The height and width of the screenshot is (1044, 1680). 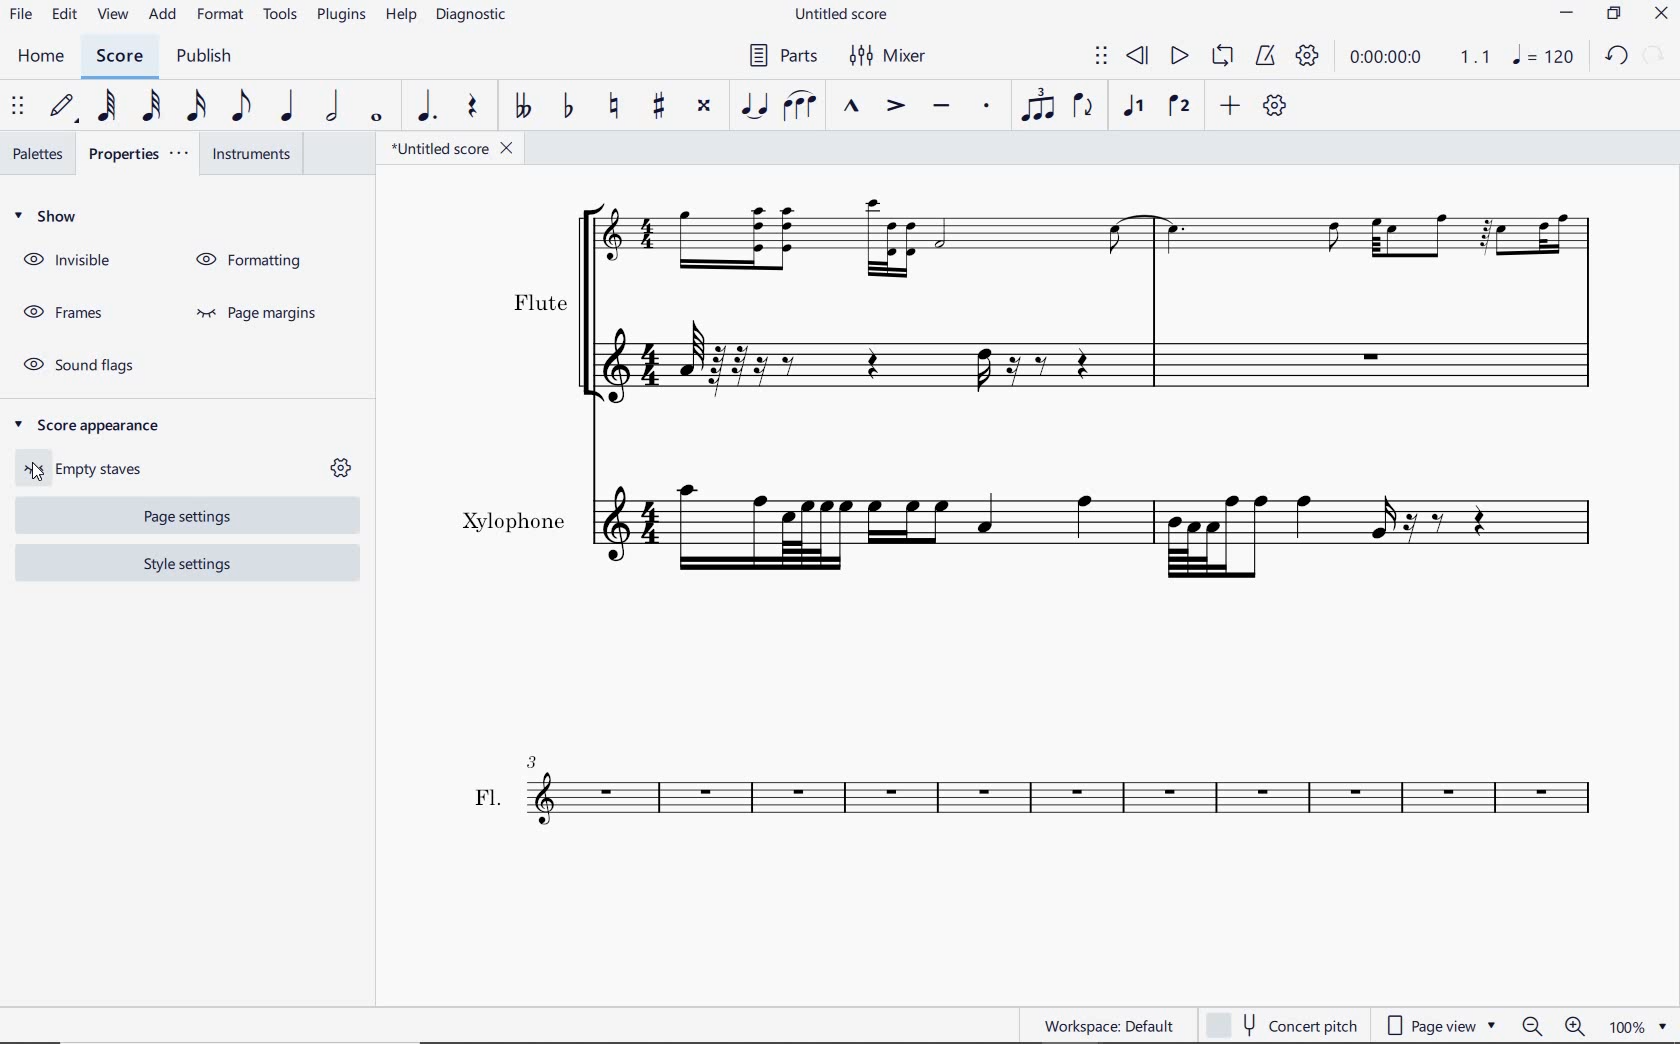 What do you see at coordinates (1036, 532) in the screenshot?
I see `Xylophone` at bounding box center [1036, 532].